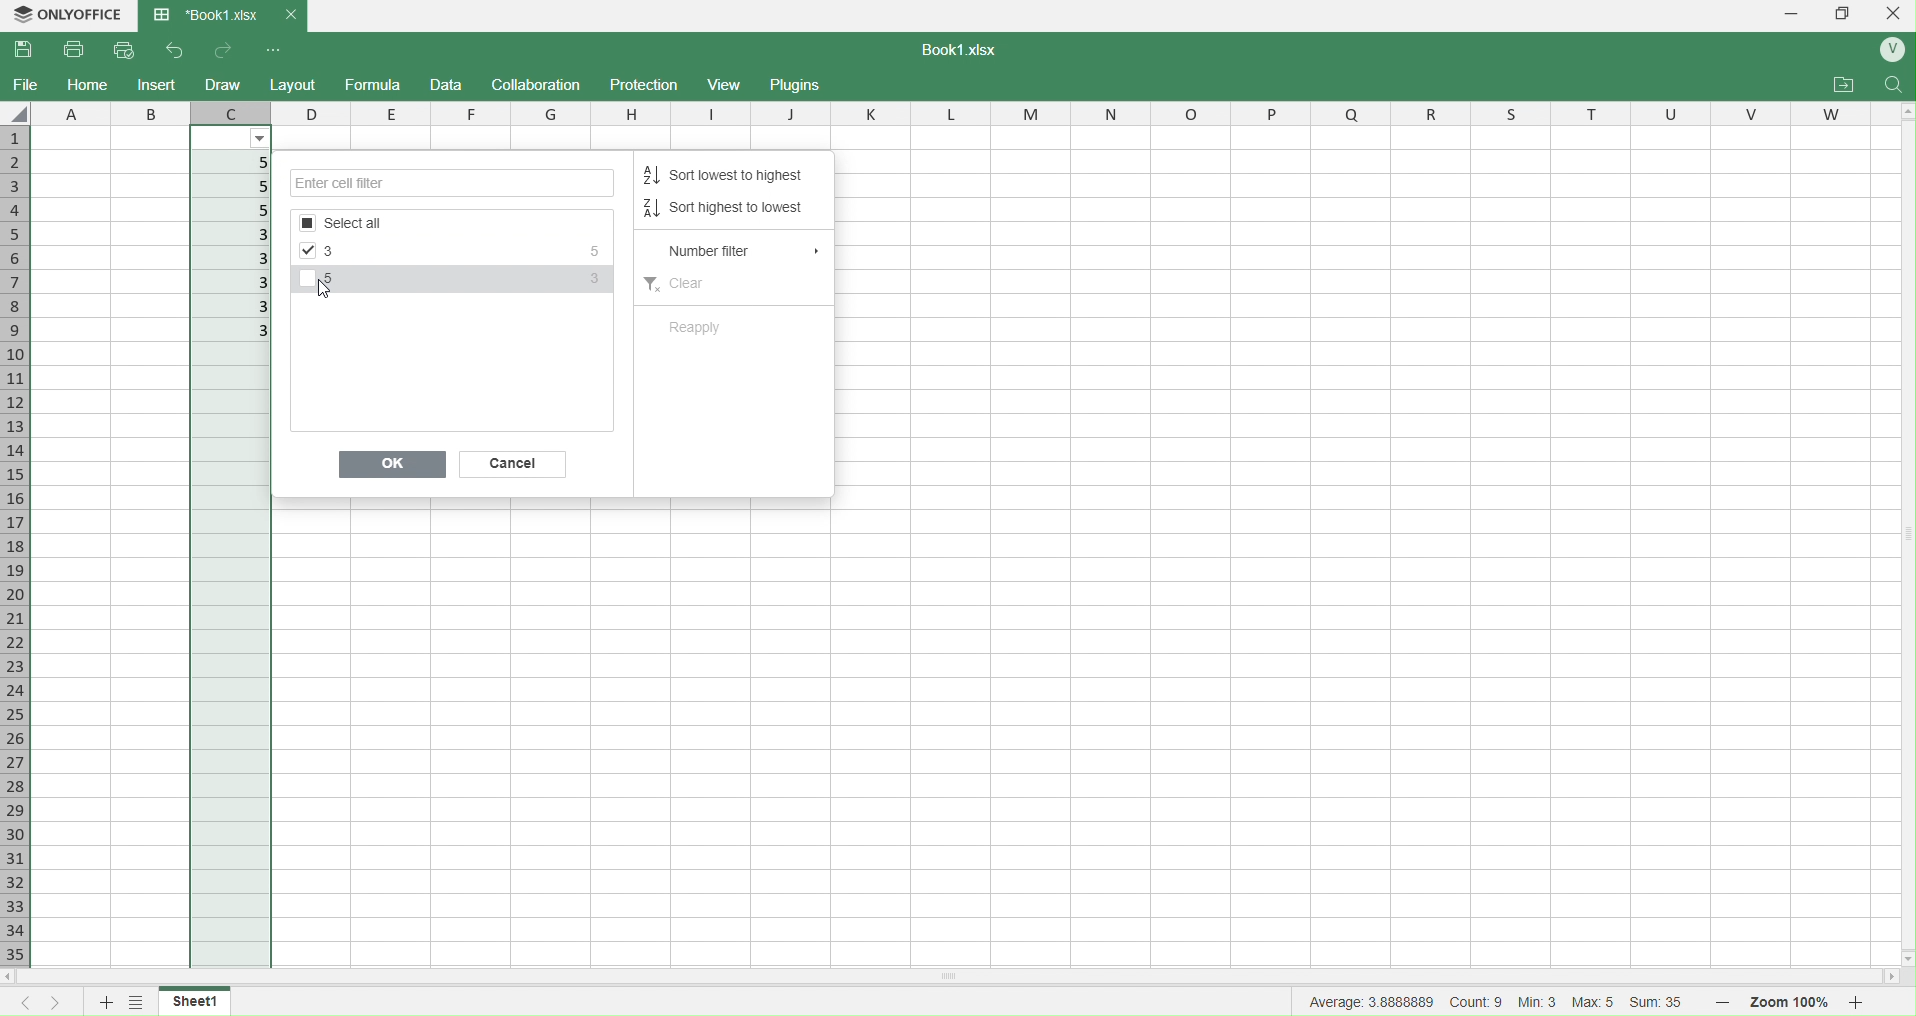 Image resolution: width=1916 pixels, height=1016 pixels. What do you see at coordinates (238, 163) in the screenshot?
I see `5` at bounding box center [238, 163].